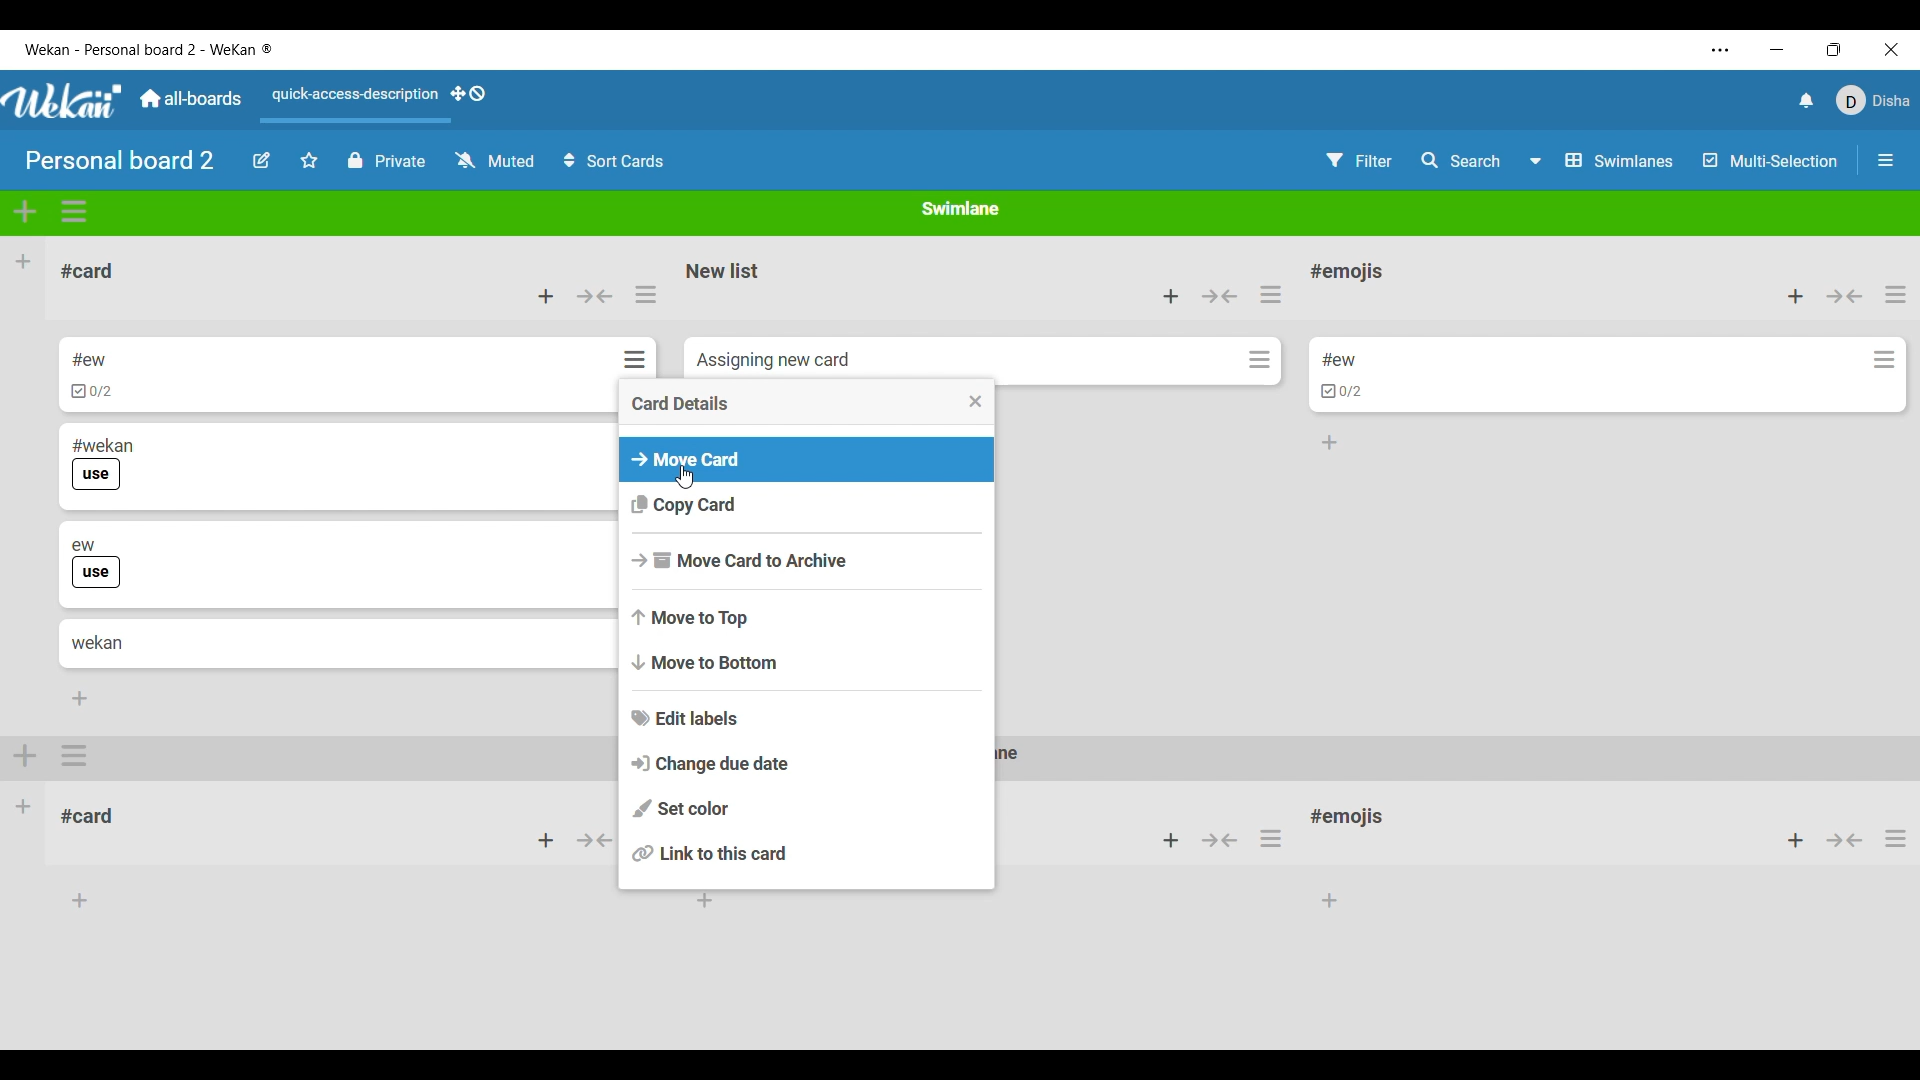 This screenshot has width=1920, height=1080. Describe the element at coordinates (1892, 49) in the screenshot. I see `Close interface` at that location.